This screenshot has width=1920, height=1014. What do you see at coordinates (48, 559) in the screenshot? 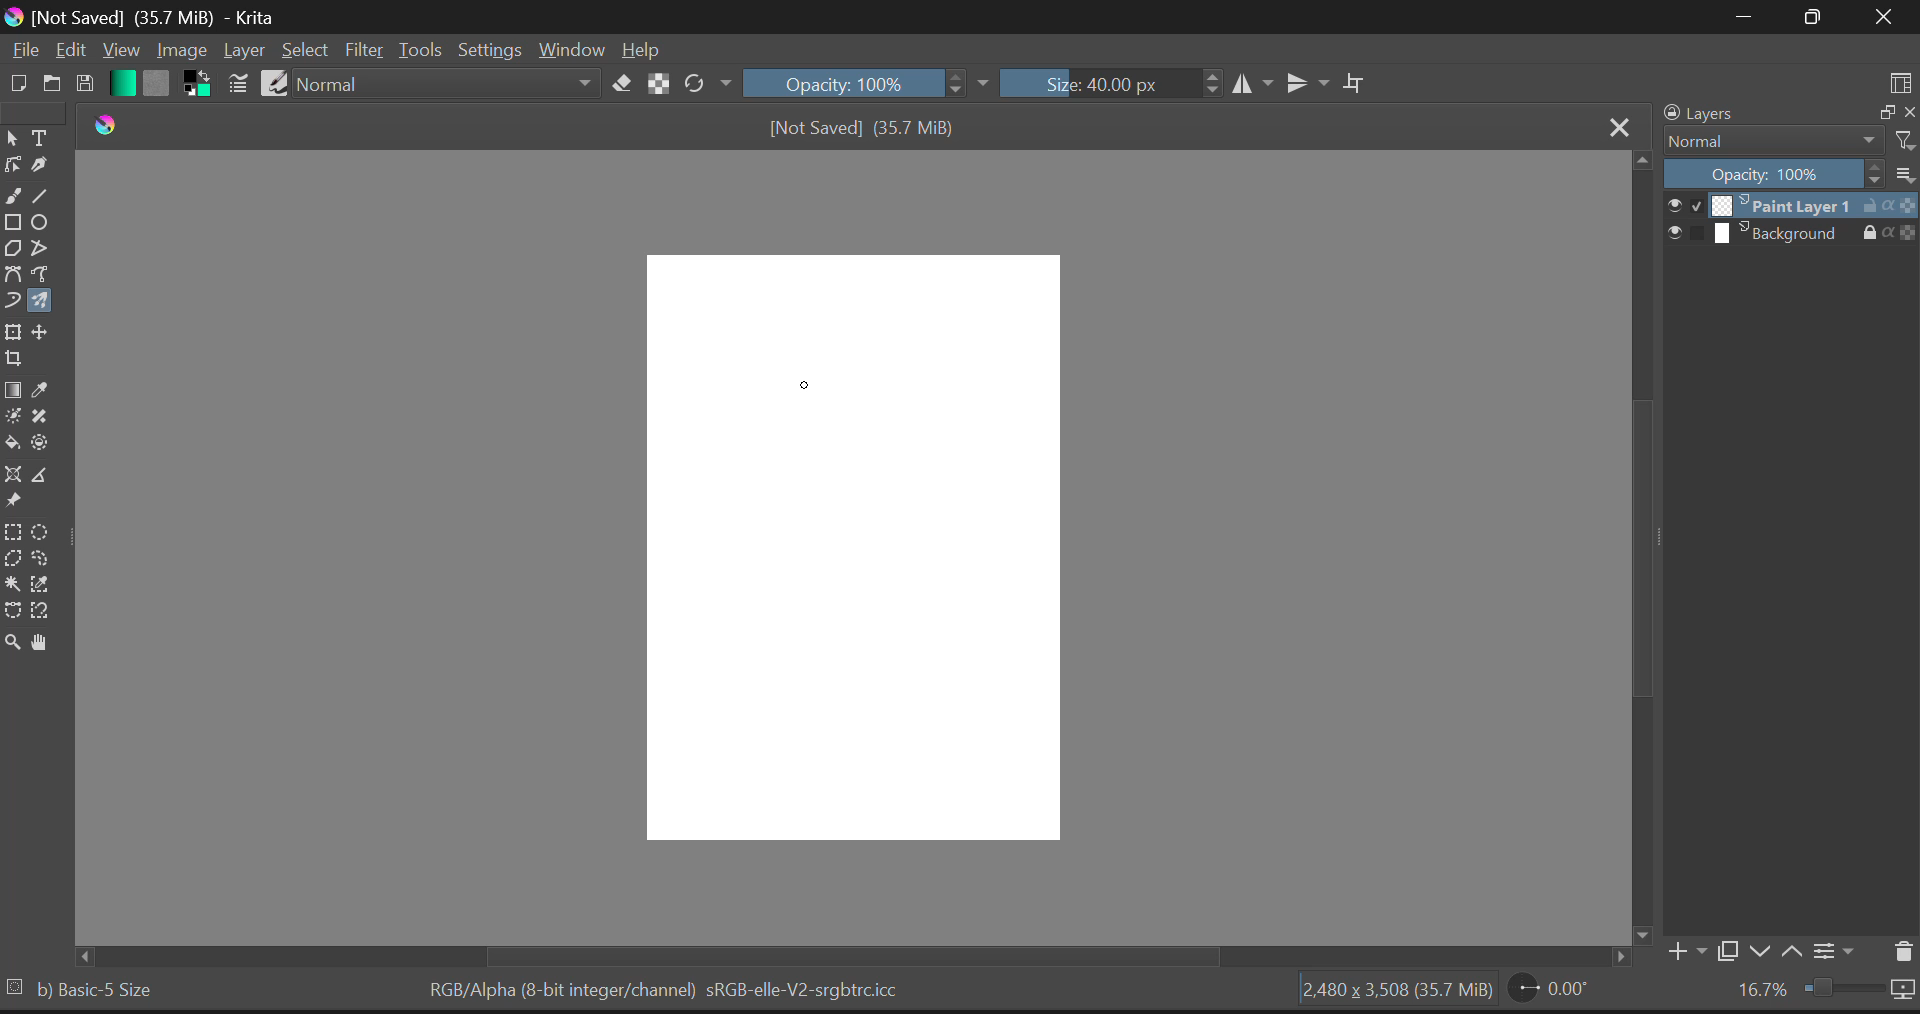
I see `Freehand Selection` at bounding box center [48, 559].